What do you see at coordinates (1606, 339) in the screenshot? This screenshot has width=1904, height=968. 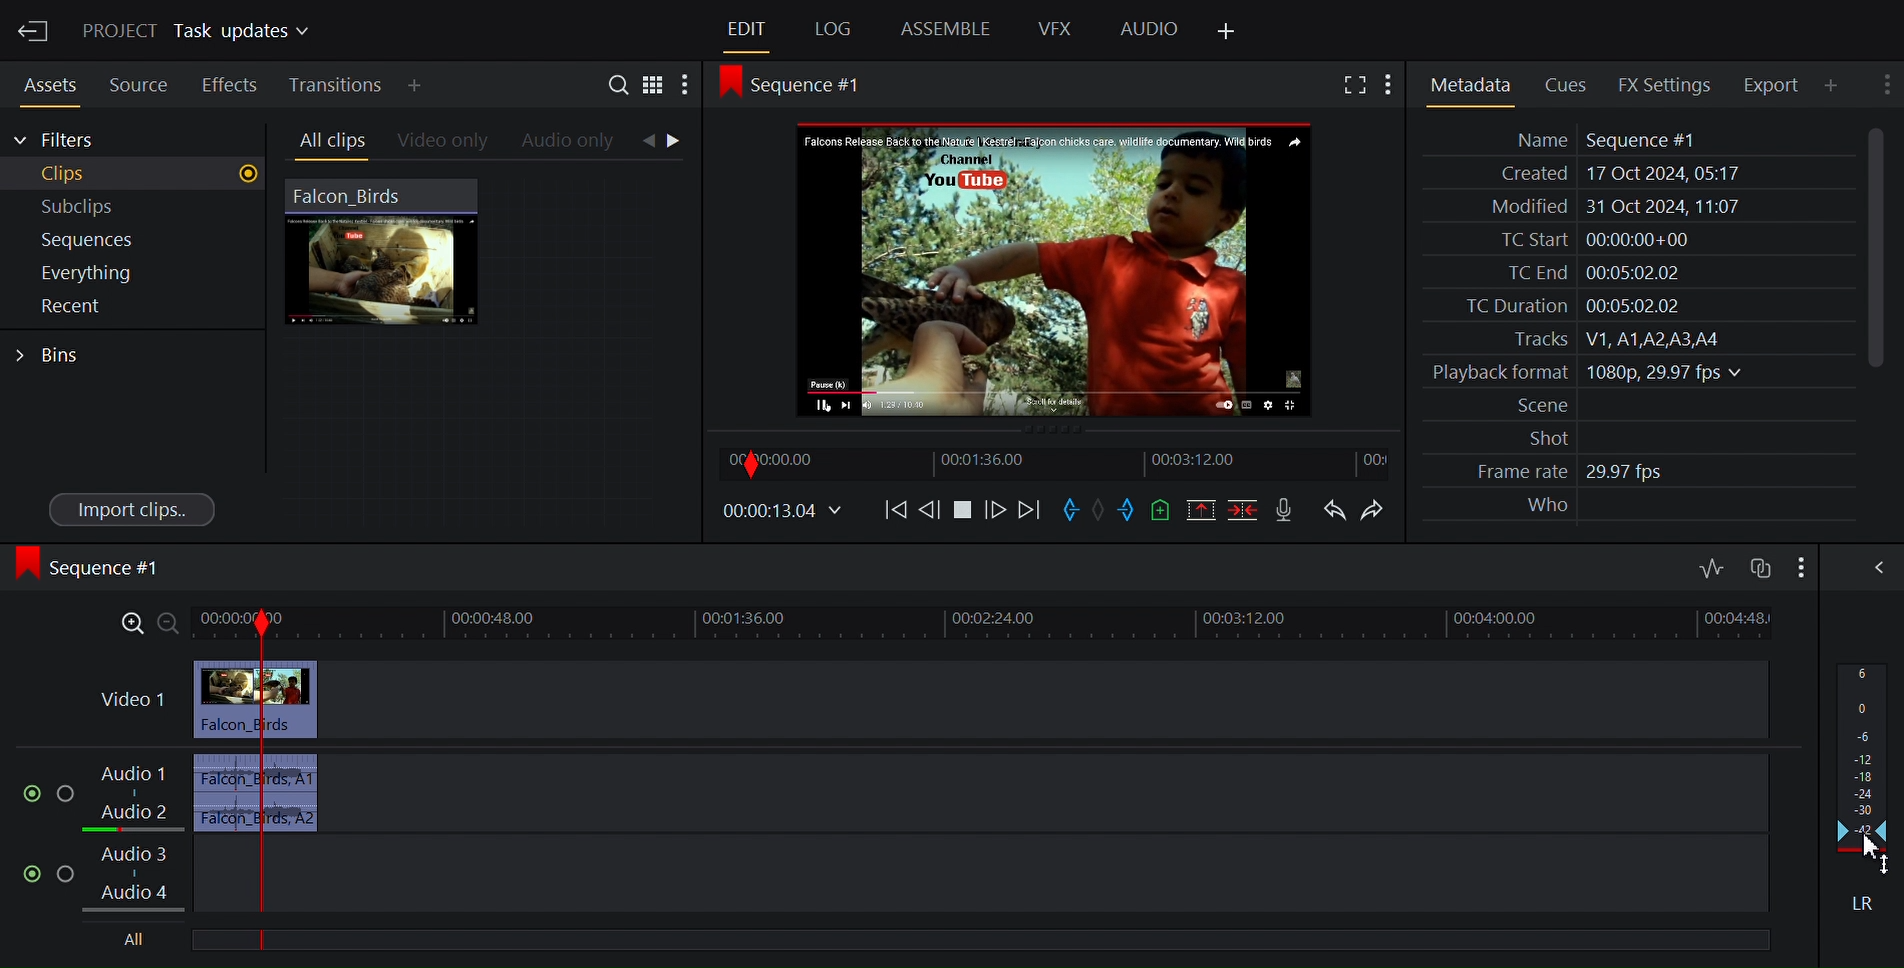 I see `Tracks V1, A1,A2,A3,A4` at bounding box center [1606, 339].